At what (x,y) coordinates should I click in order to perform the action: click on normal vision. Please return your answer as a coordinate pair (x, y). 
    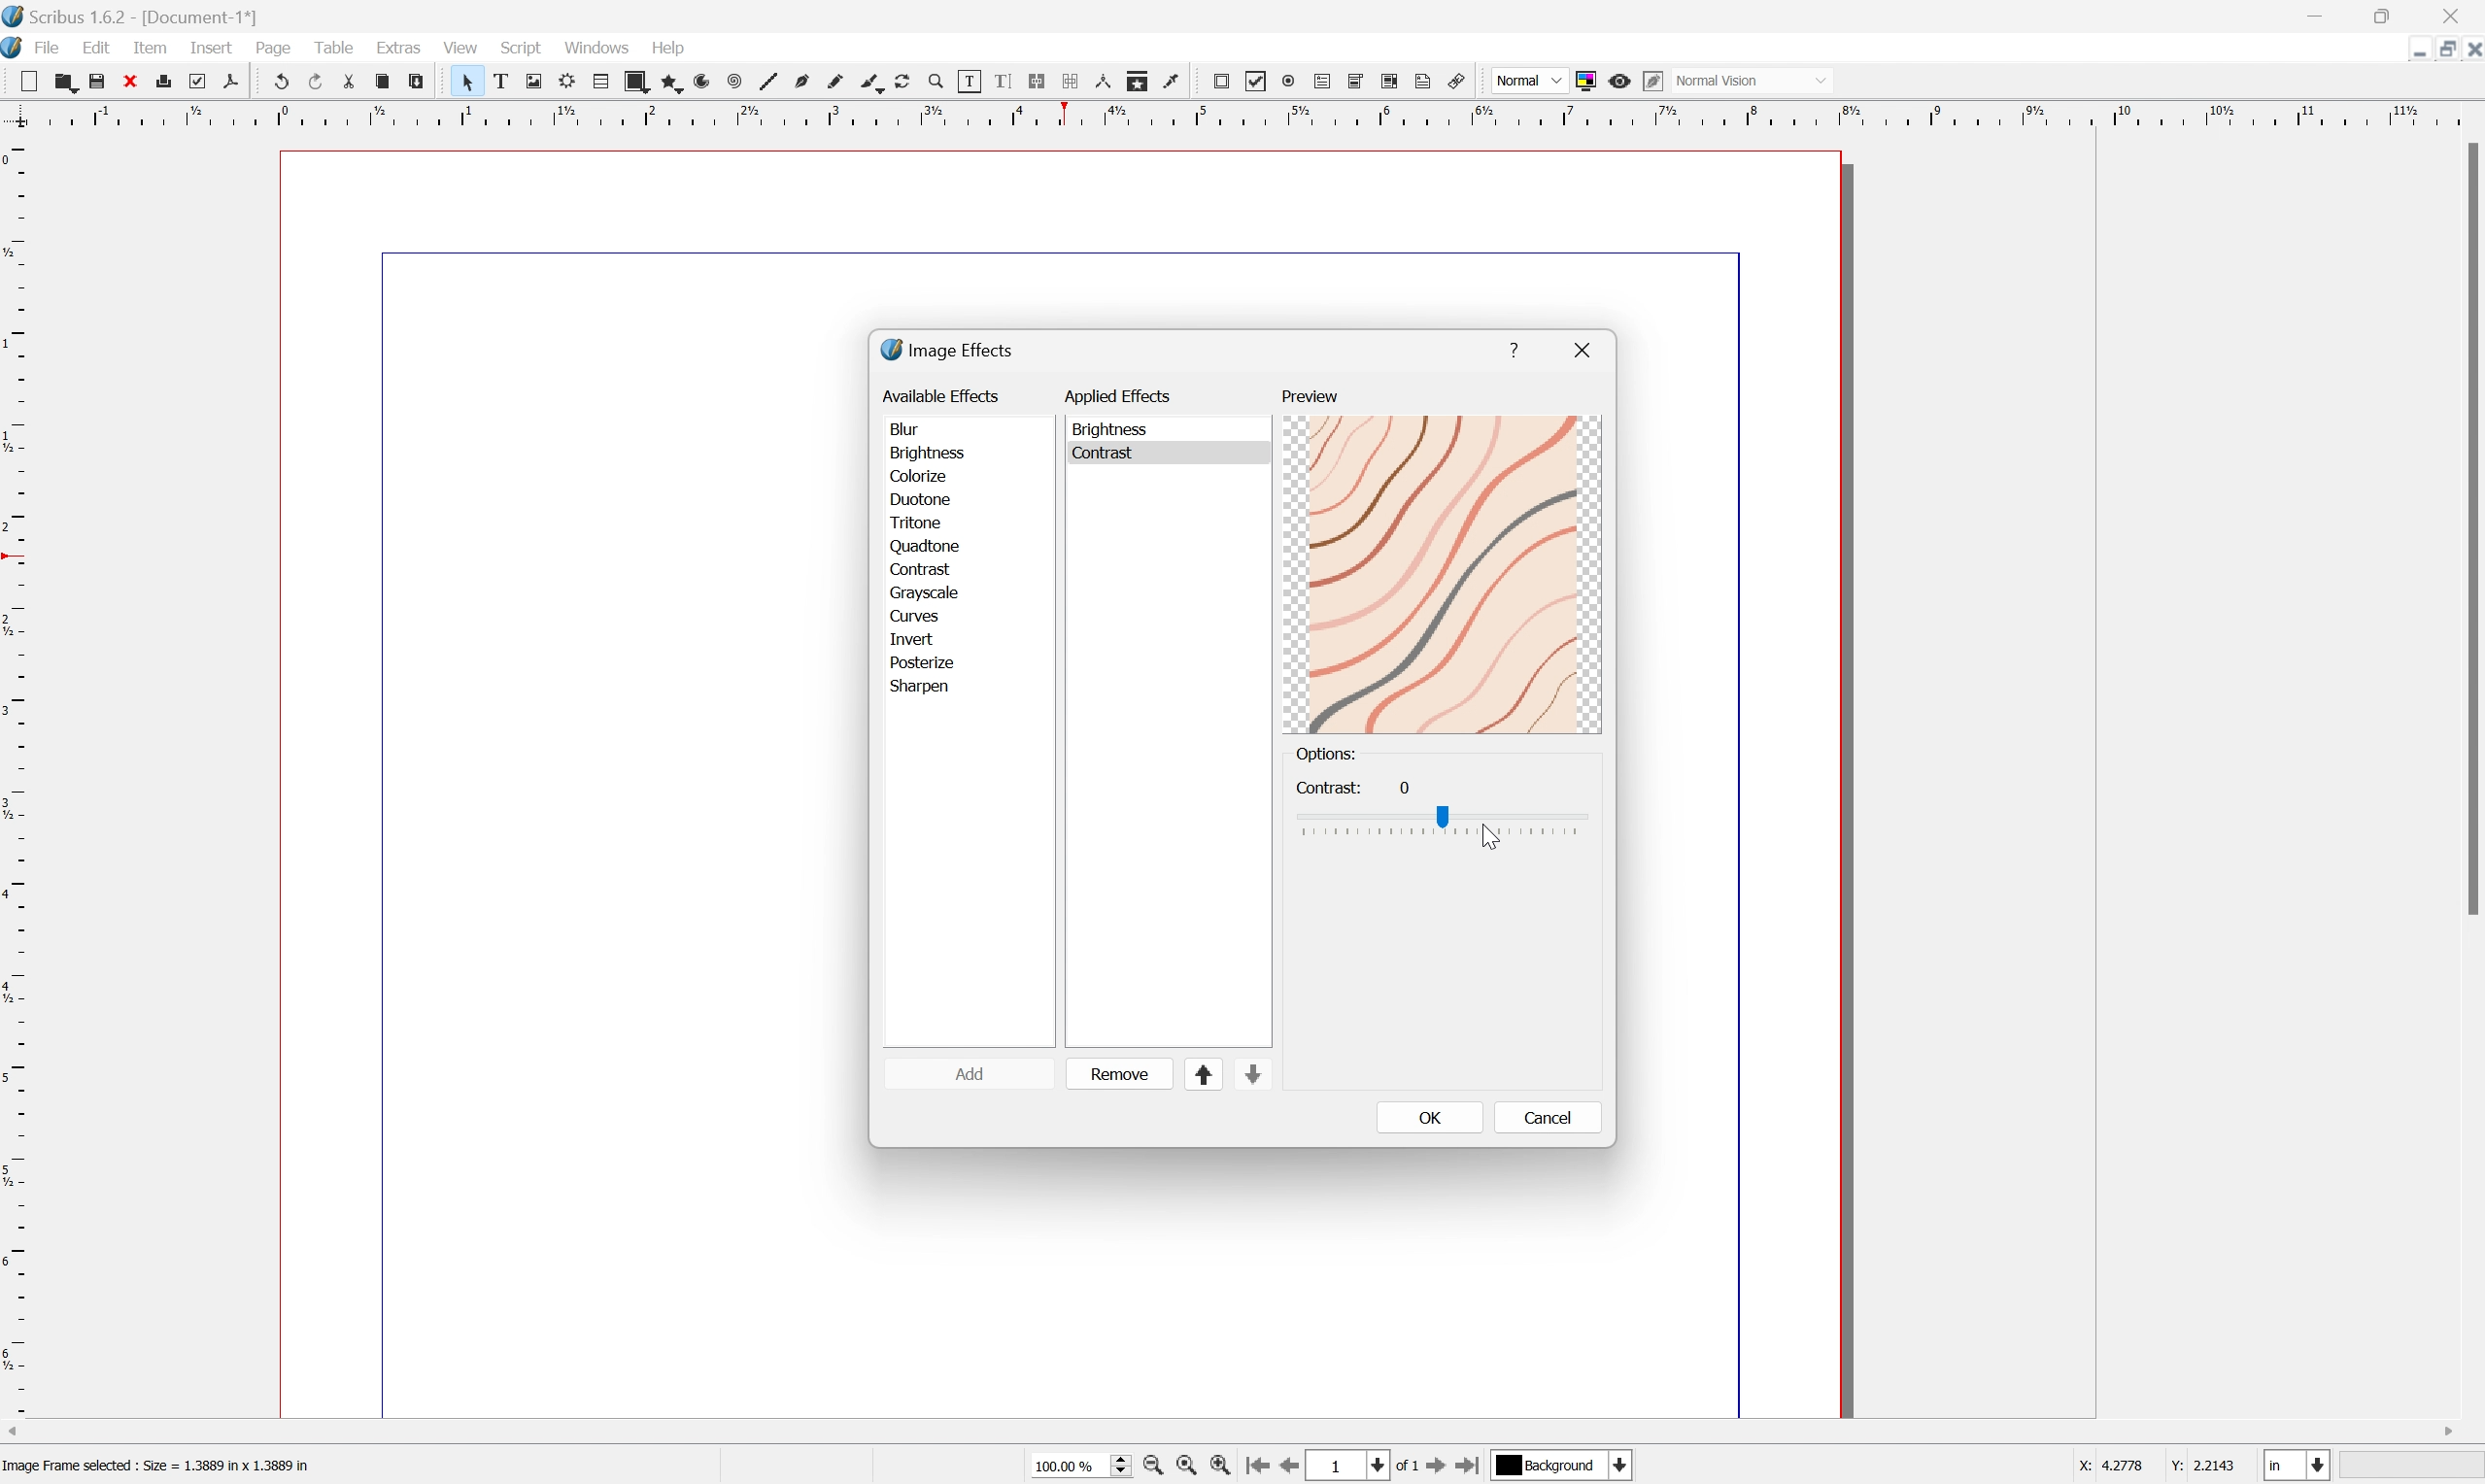
    Looking at the image, I should click on (1718, 78).